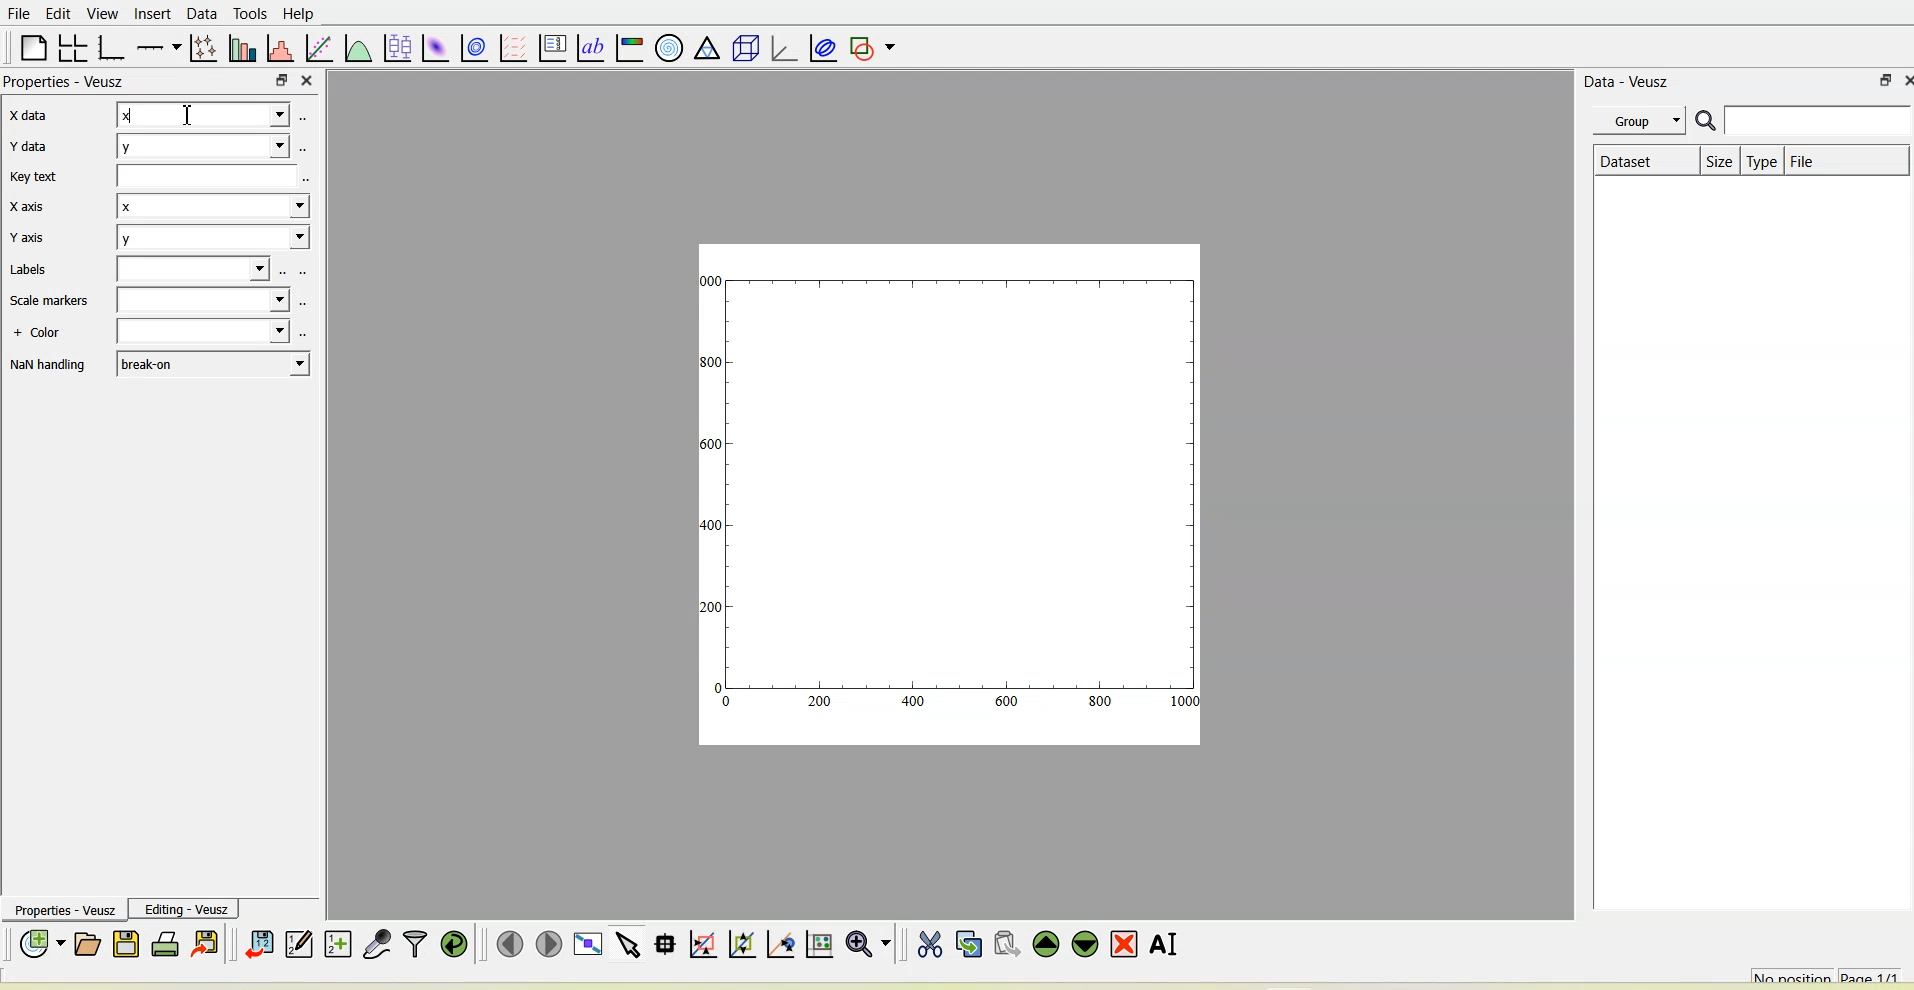 This screenshot has height=990, width=1914. Describe the element at coordinates (214, 207) in the screenshot. I see `x` at that location.